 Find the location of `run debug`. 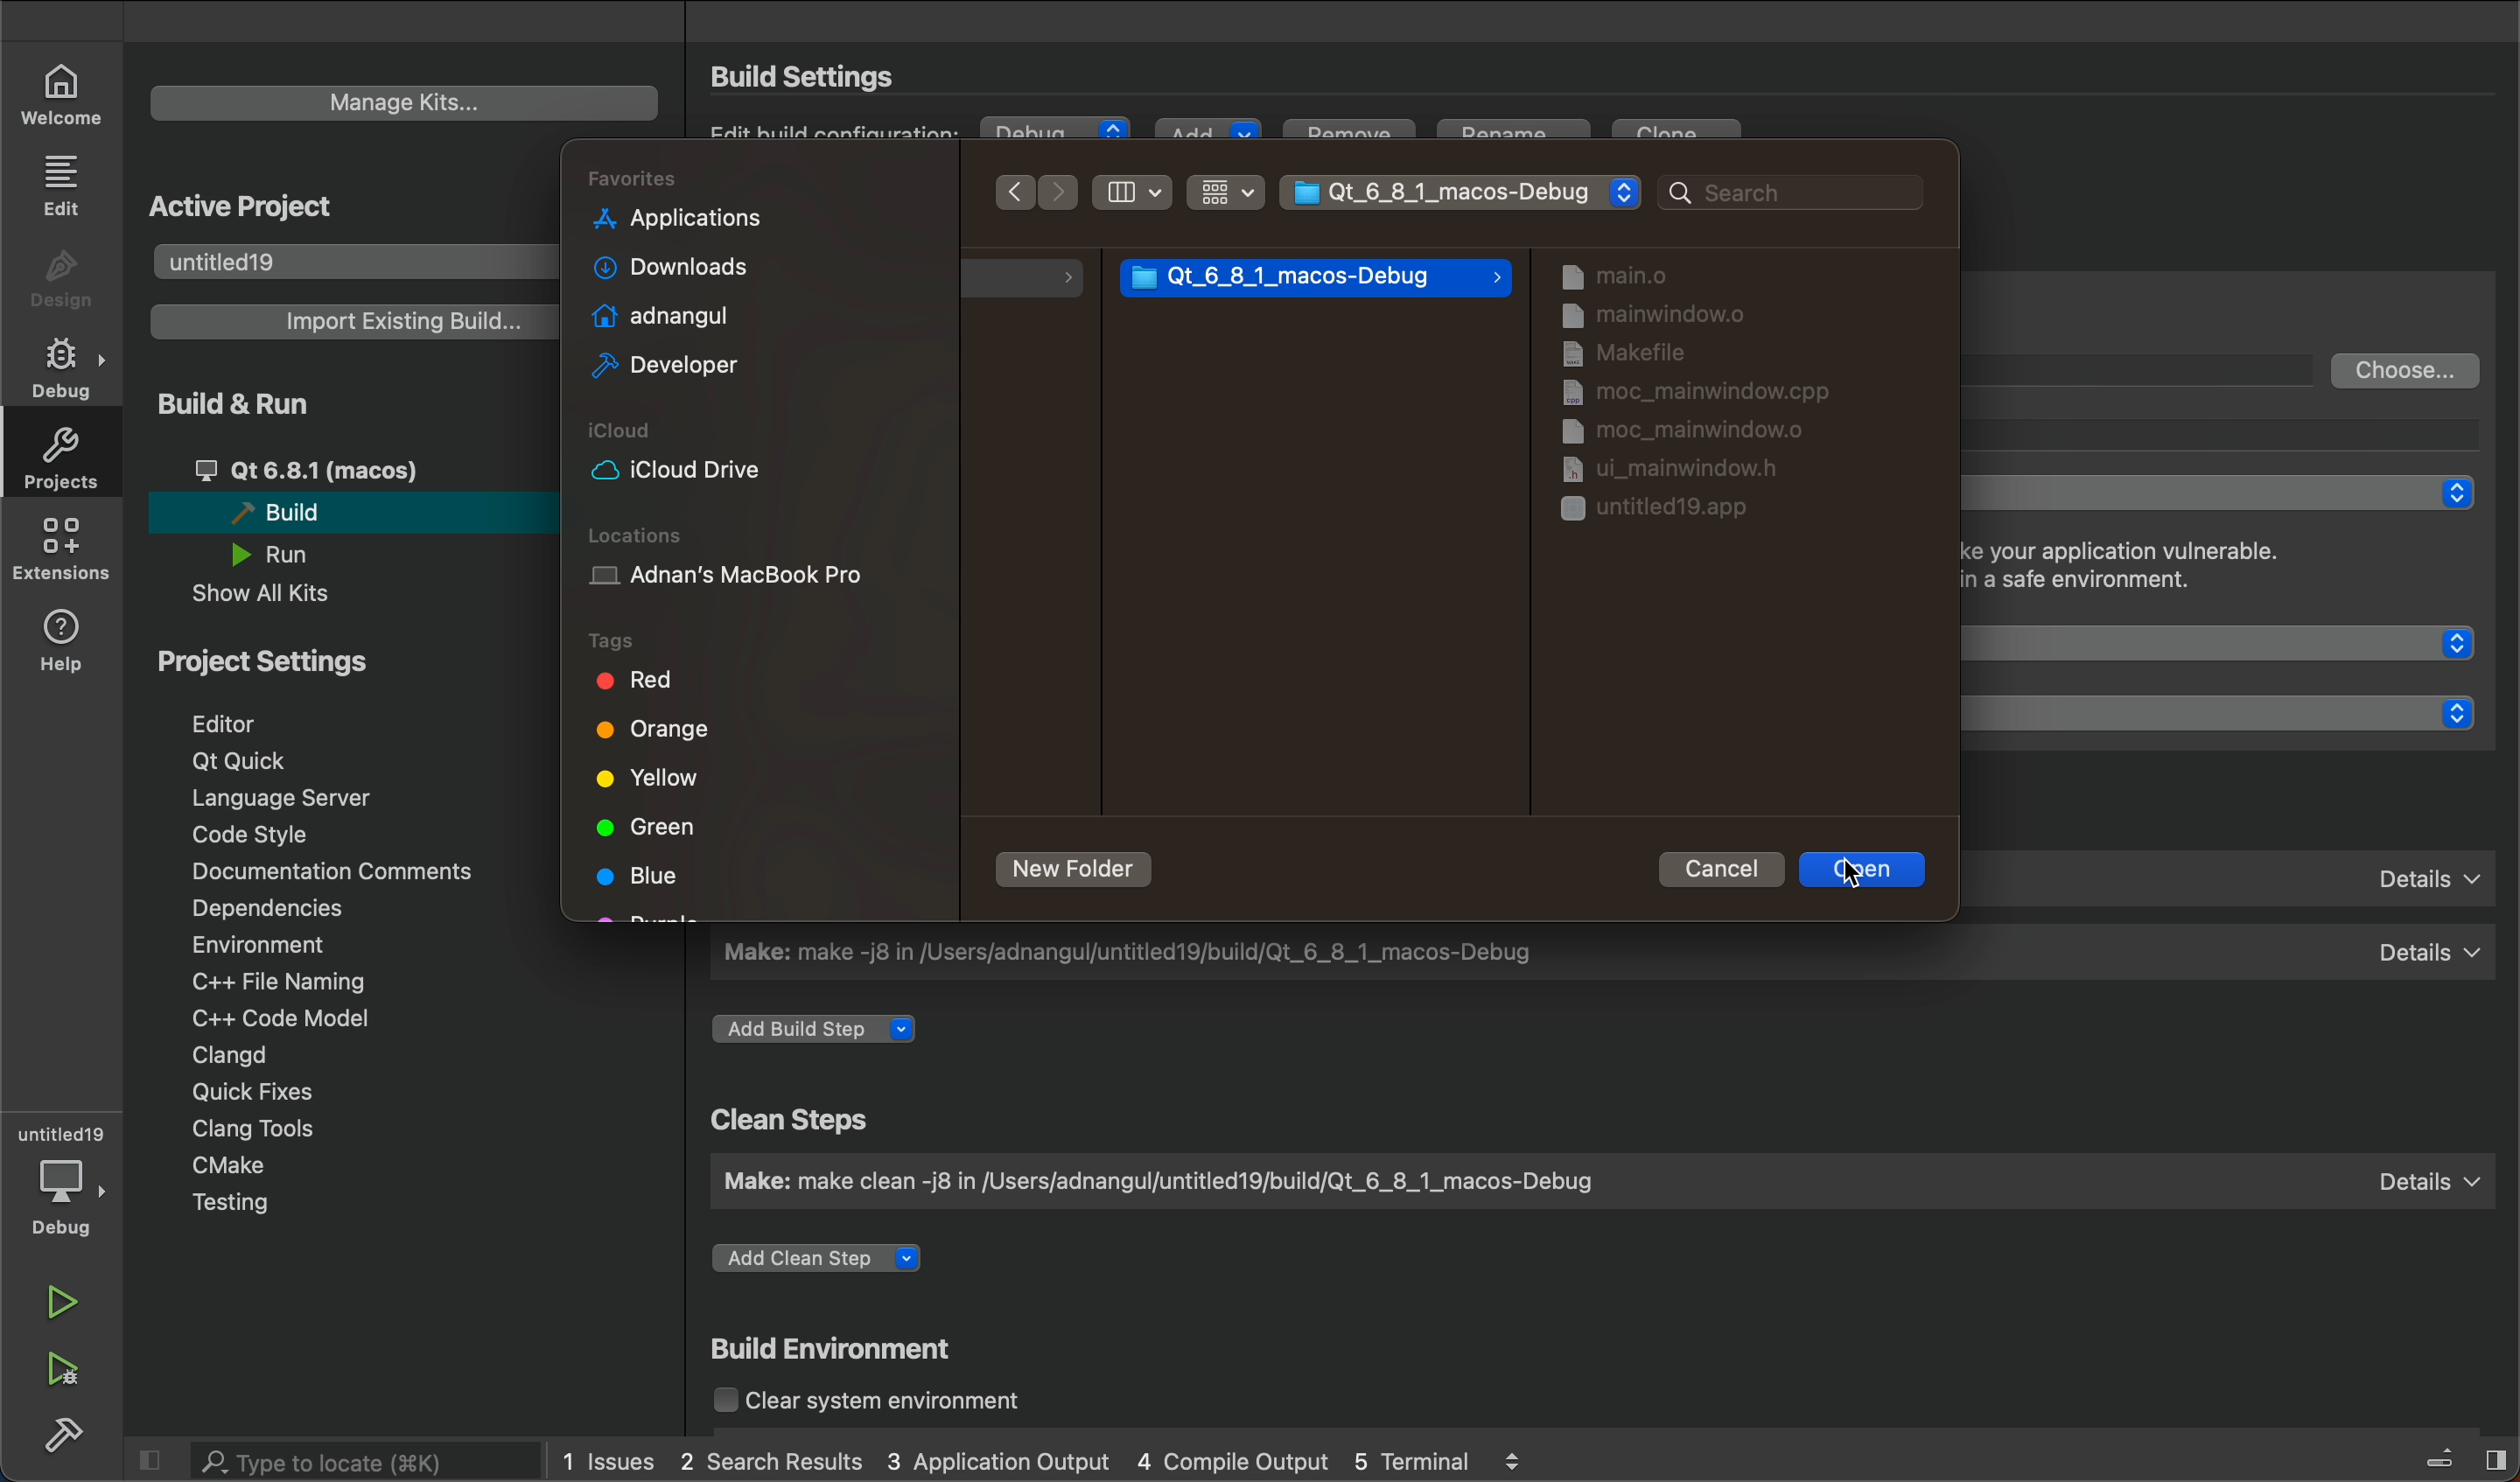

run debug is located at coordinates (65, 1366).